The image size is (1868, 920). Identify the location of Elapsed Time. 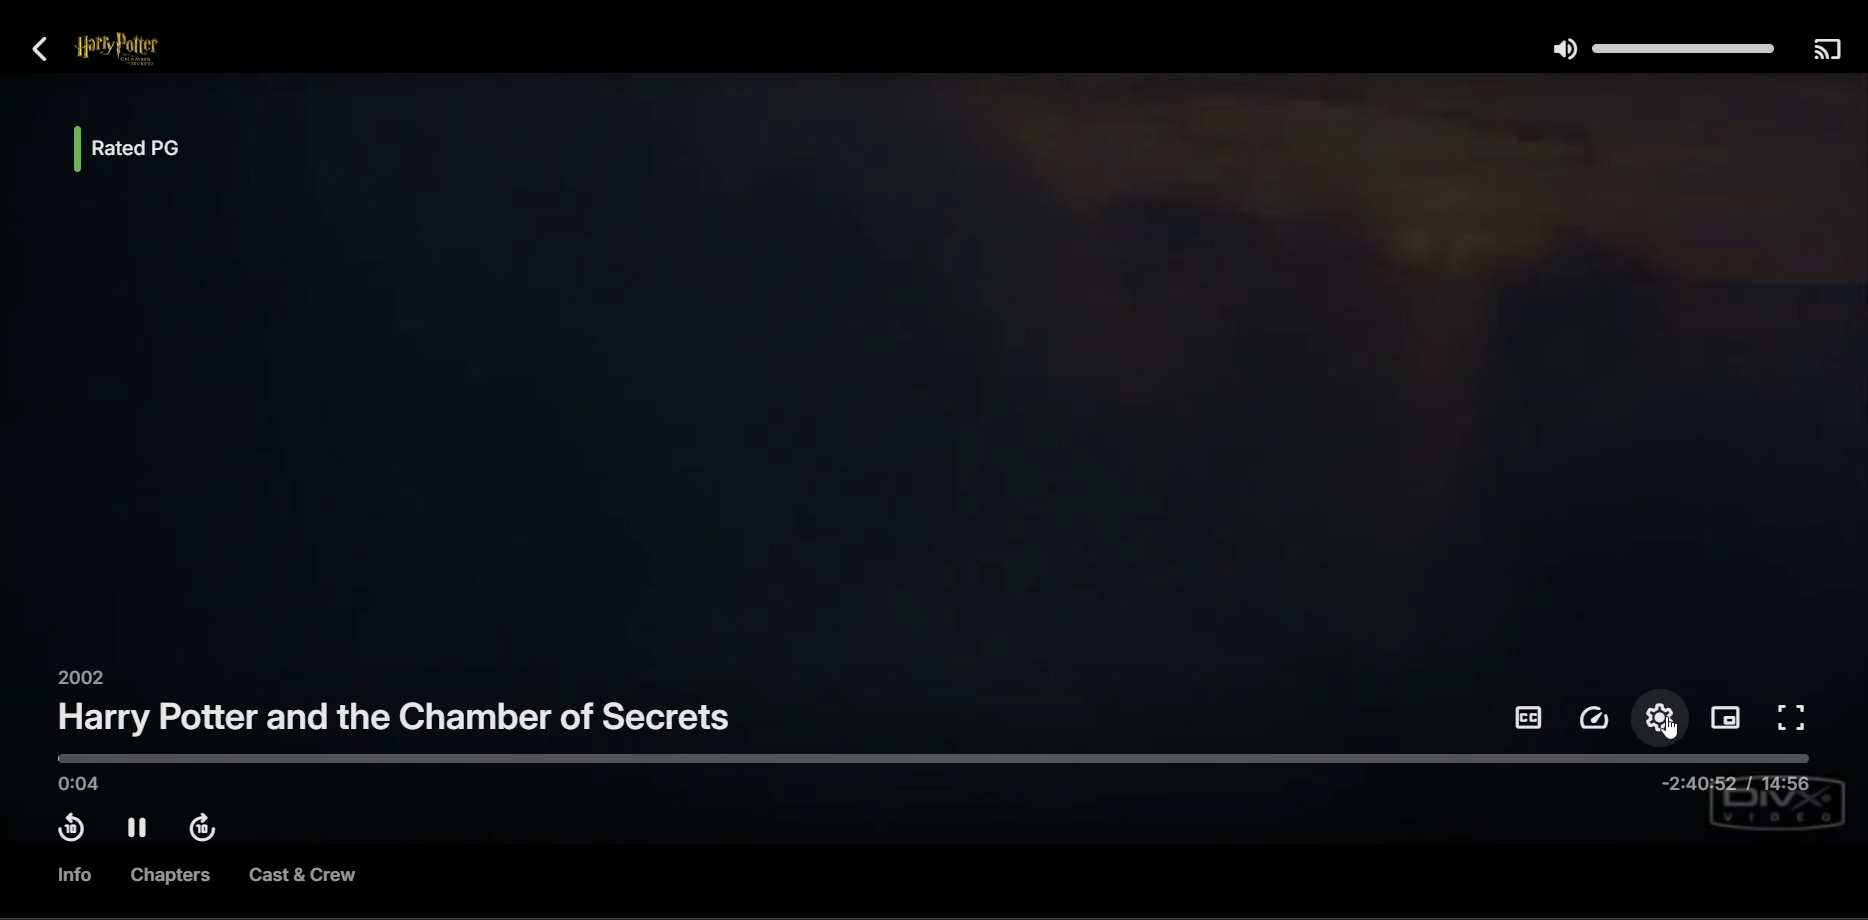
(77, 786).